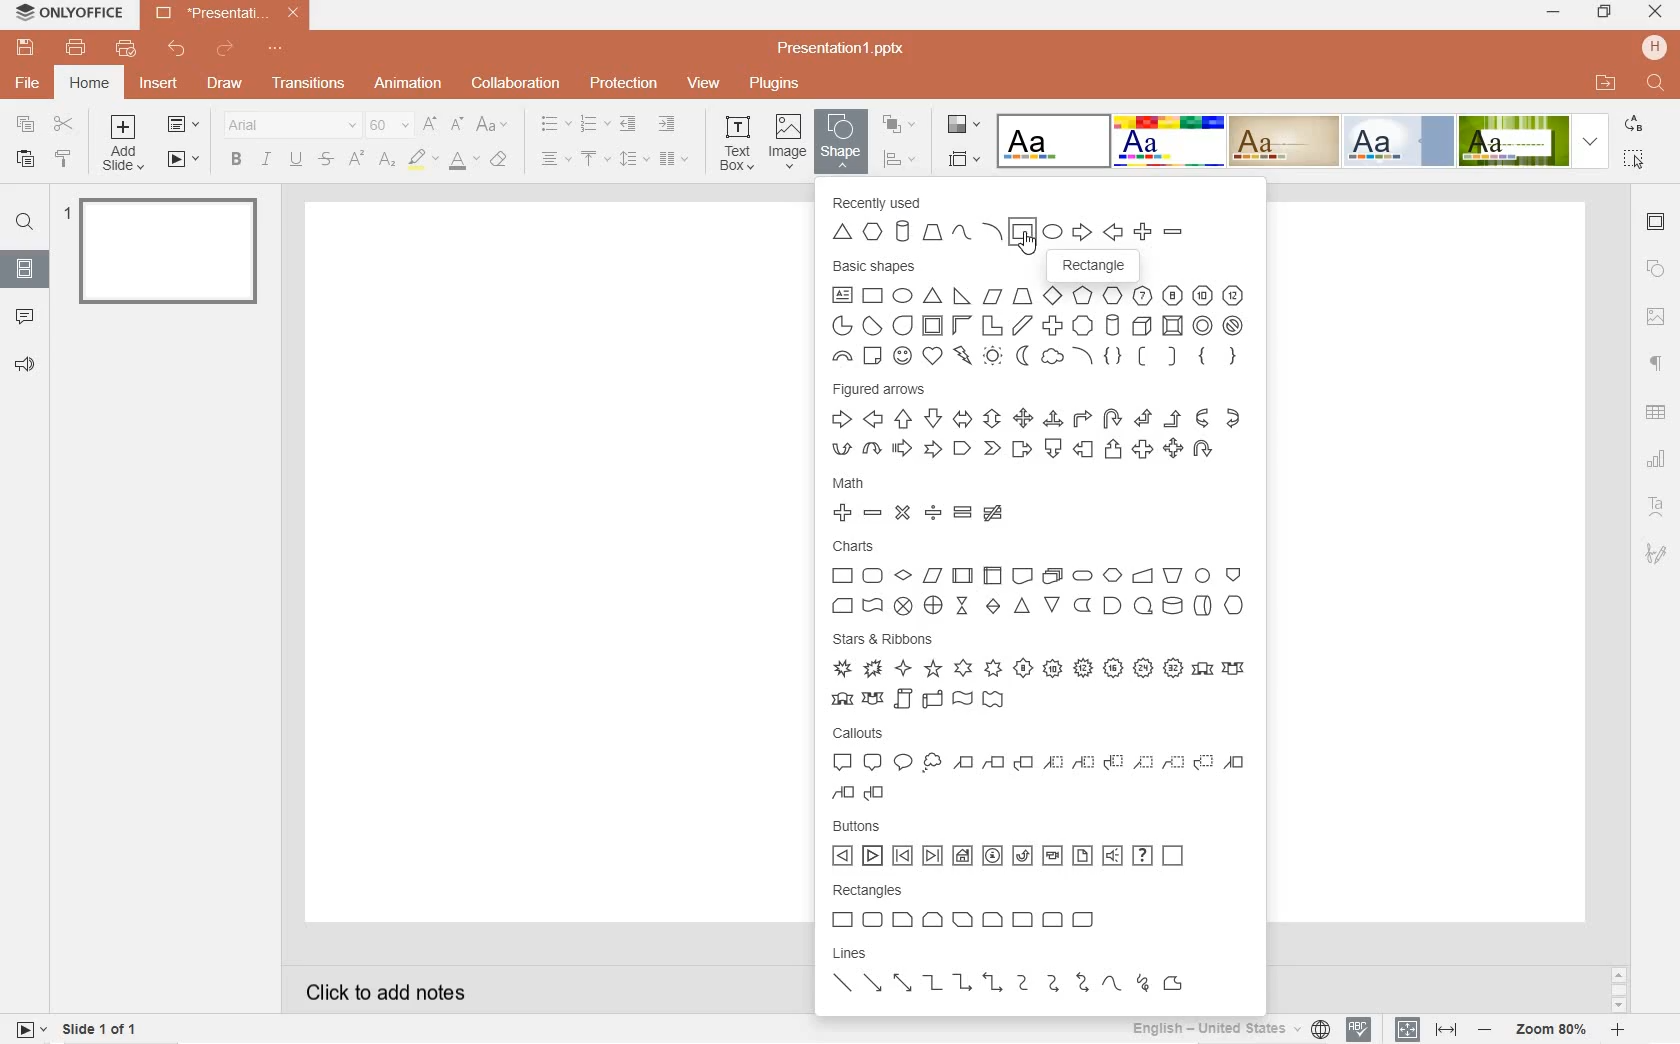 The image size is (1680, 1044). Describe the element at coordinates (873, 515) in the screenshot. I see `Minus` at that location.